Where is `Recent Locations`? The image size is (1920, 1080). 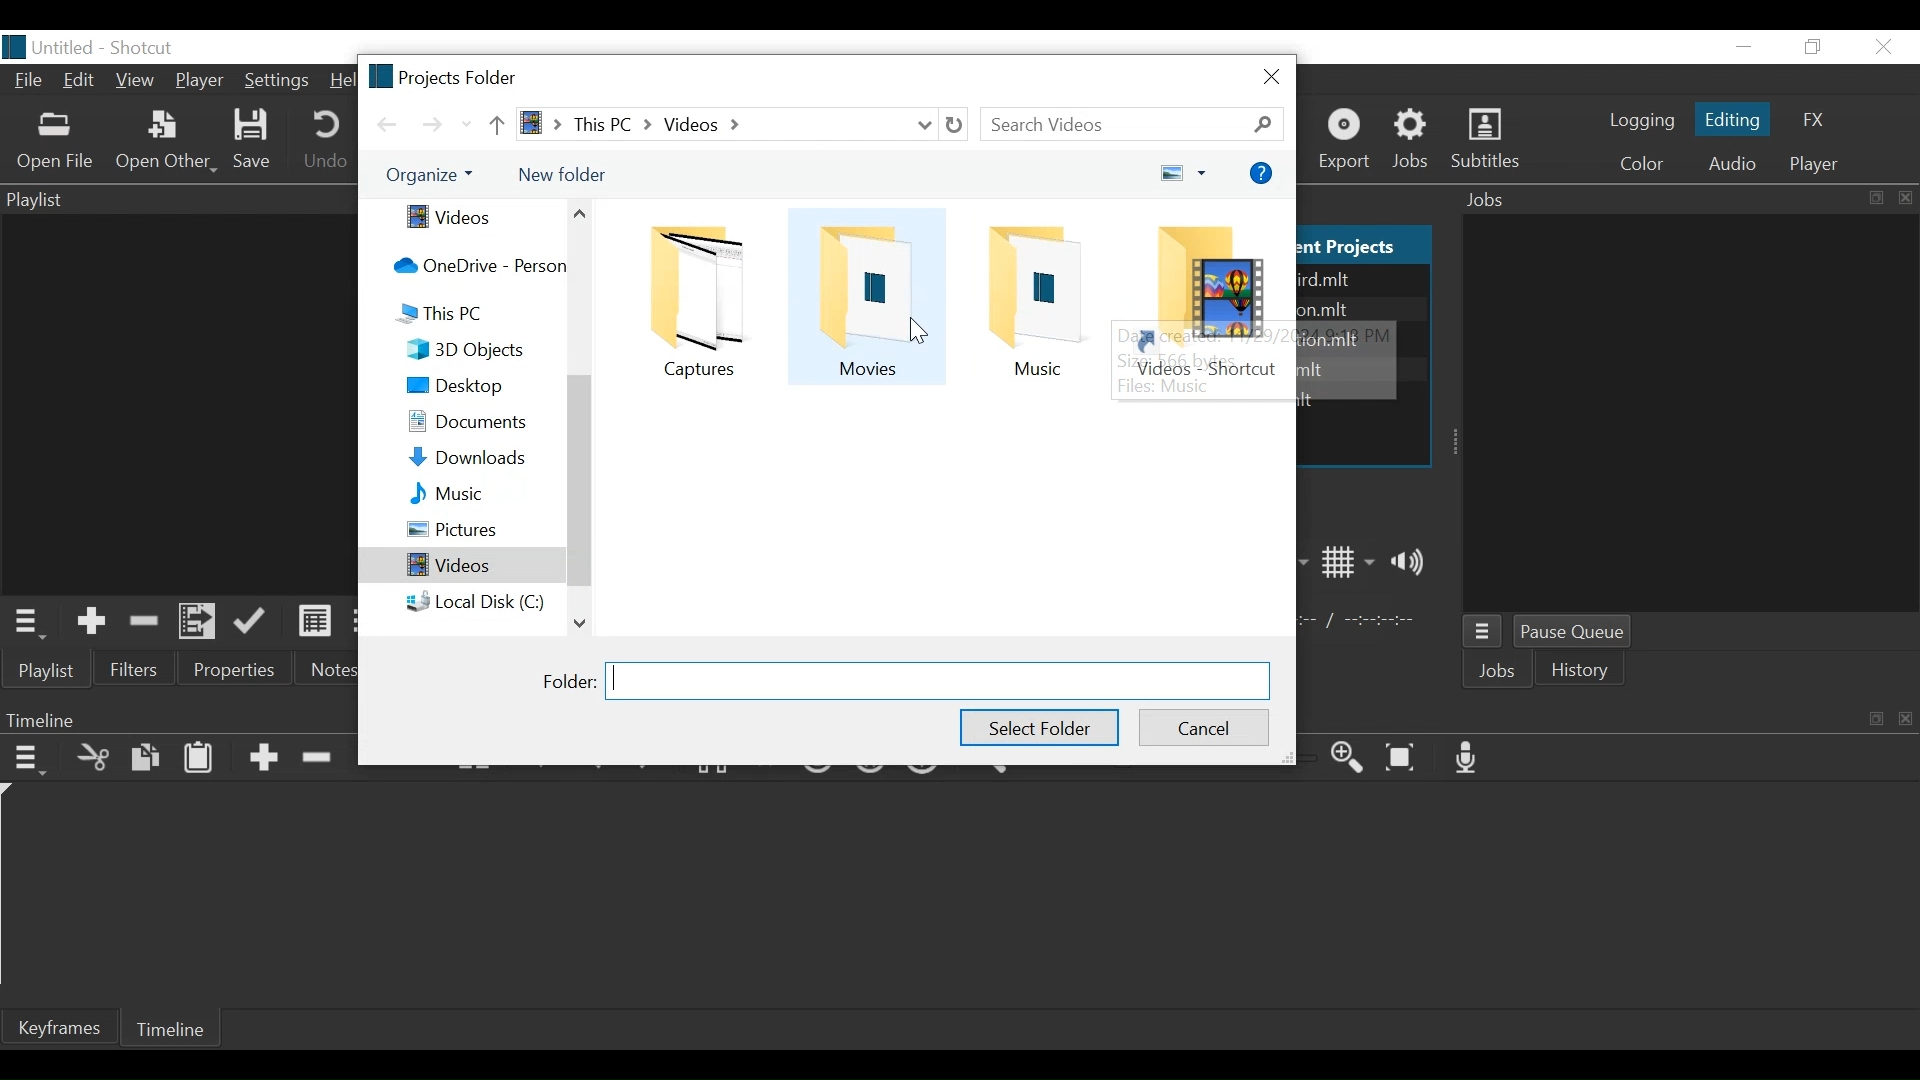 Recent Locations is located at coordinates (463, 123).